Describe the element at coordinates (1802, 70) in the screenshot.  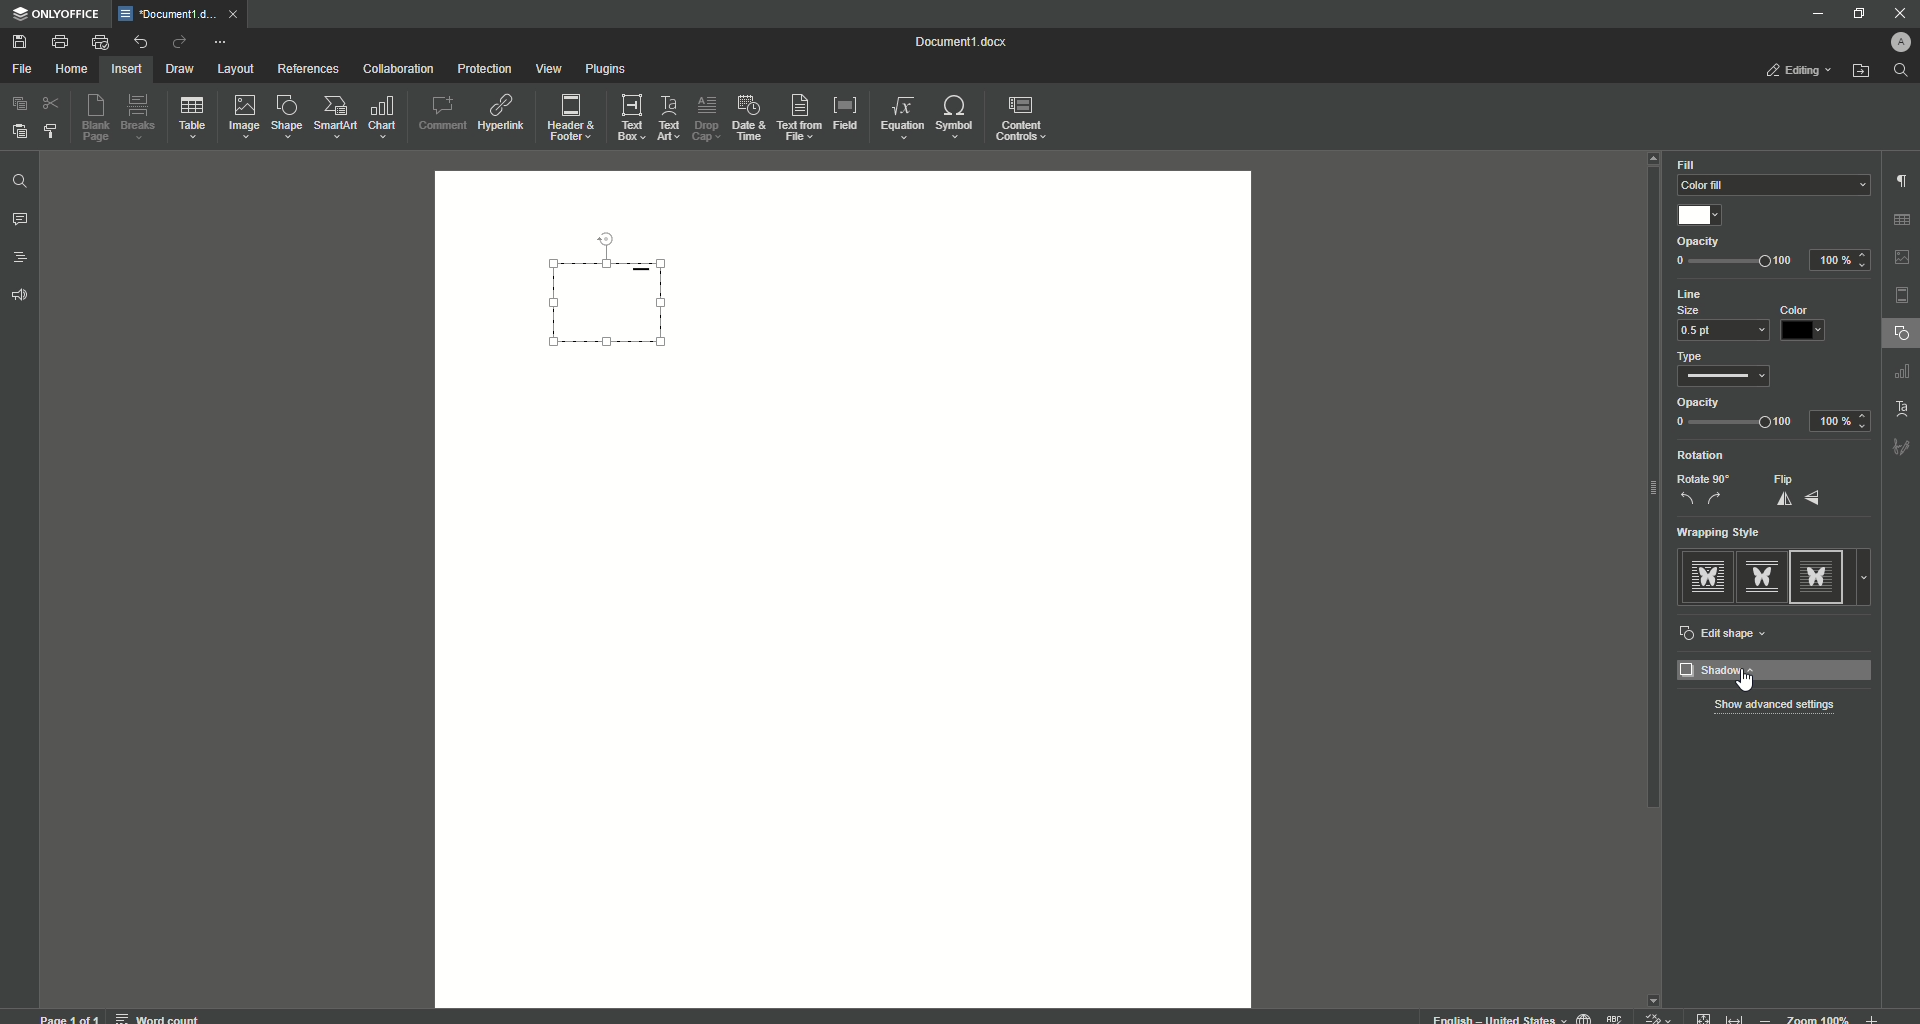
I see `Editing` at that location.